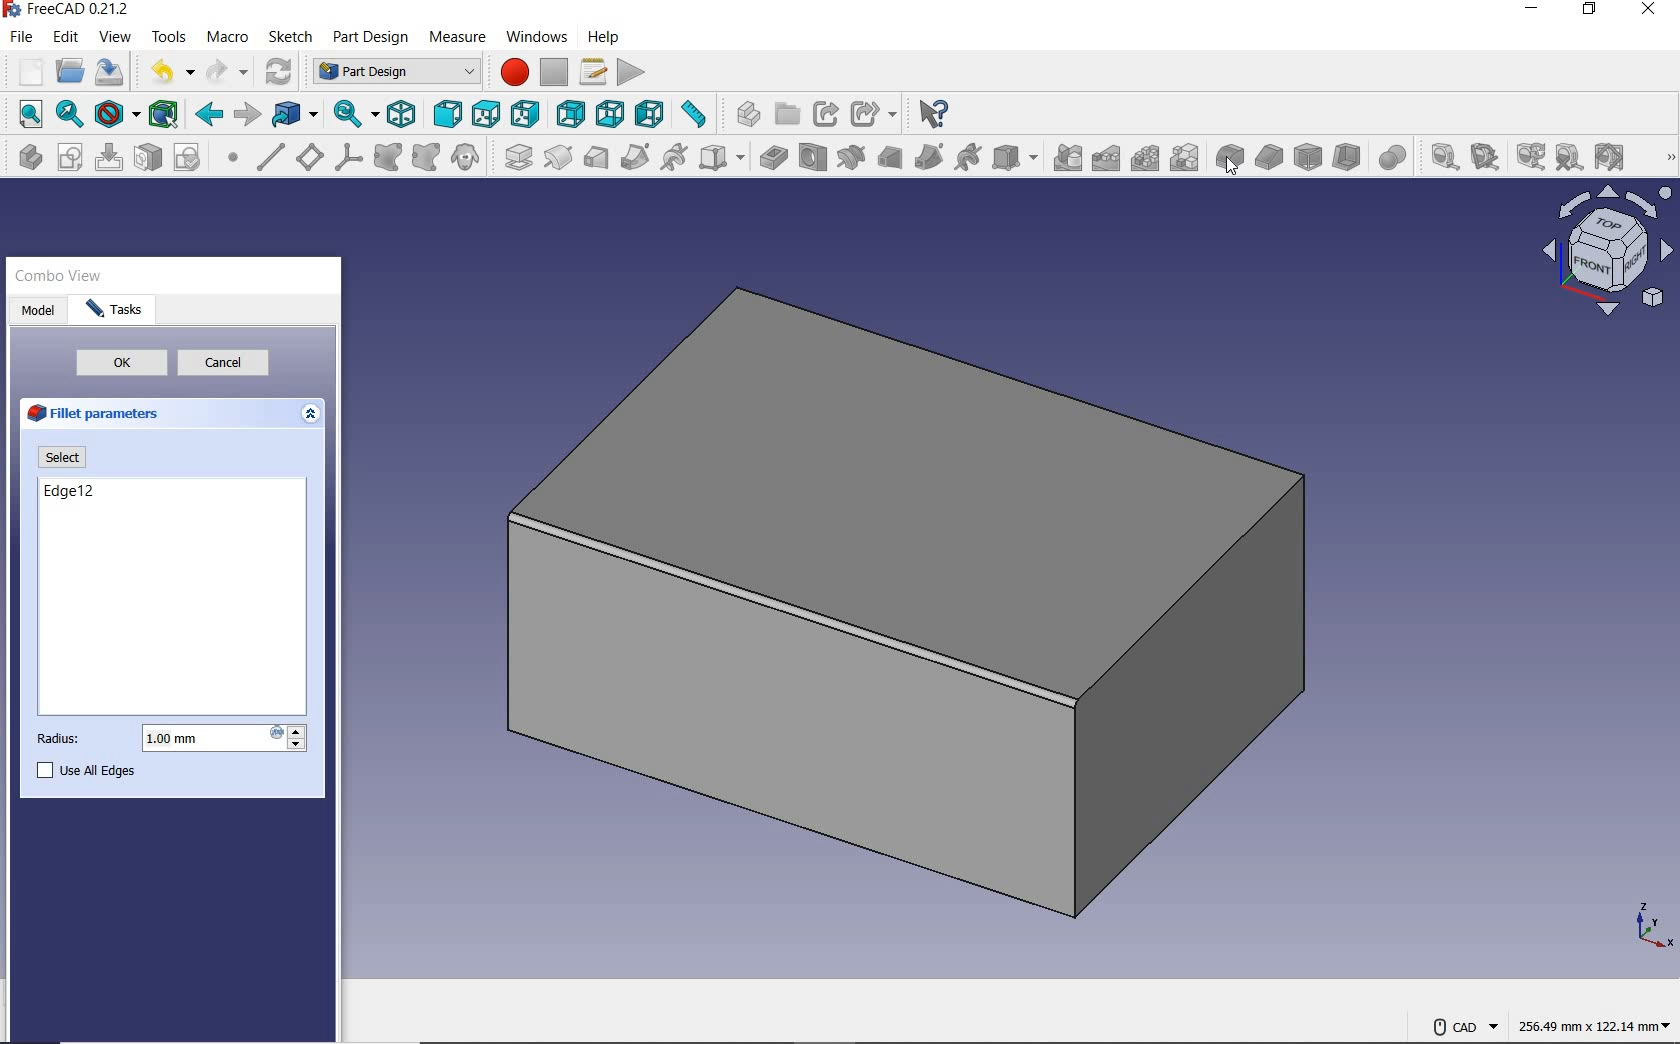  Describe the element at coordinates (402, 114) in the screenshot. I see `isometric` at that location.